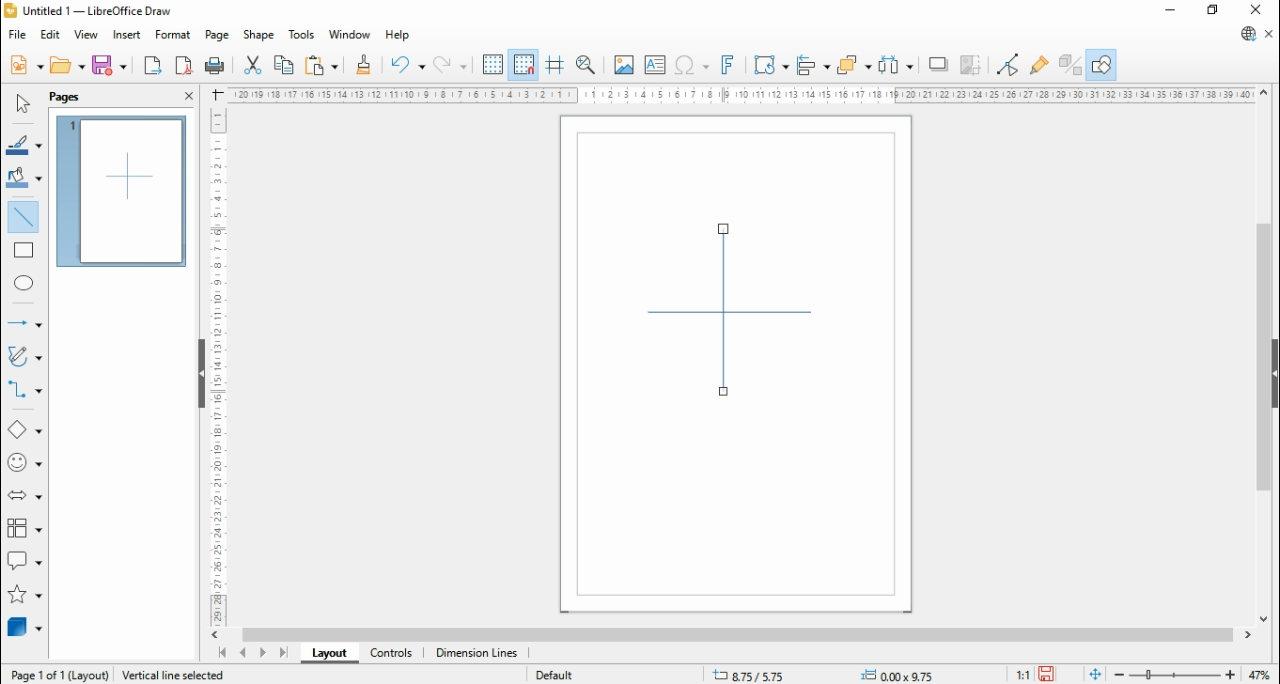  Describe the element at coordinates (220, 653) in the screenshot. I see `first page` at that location.